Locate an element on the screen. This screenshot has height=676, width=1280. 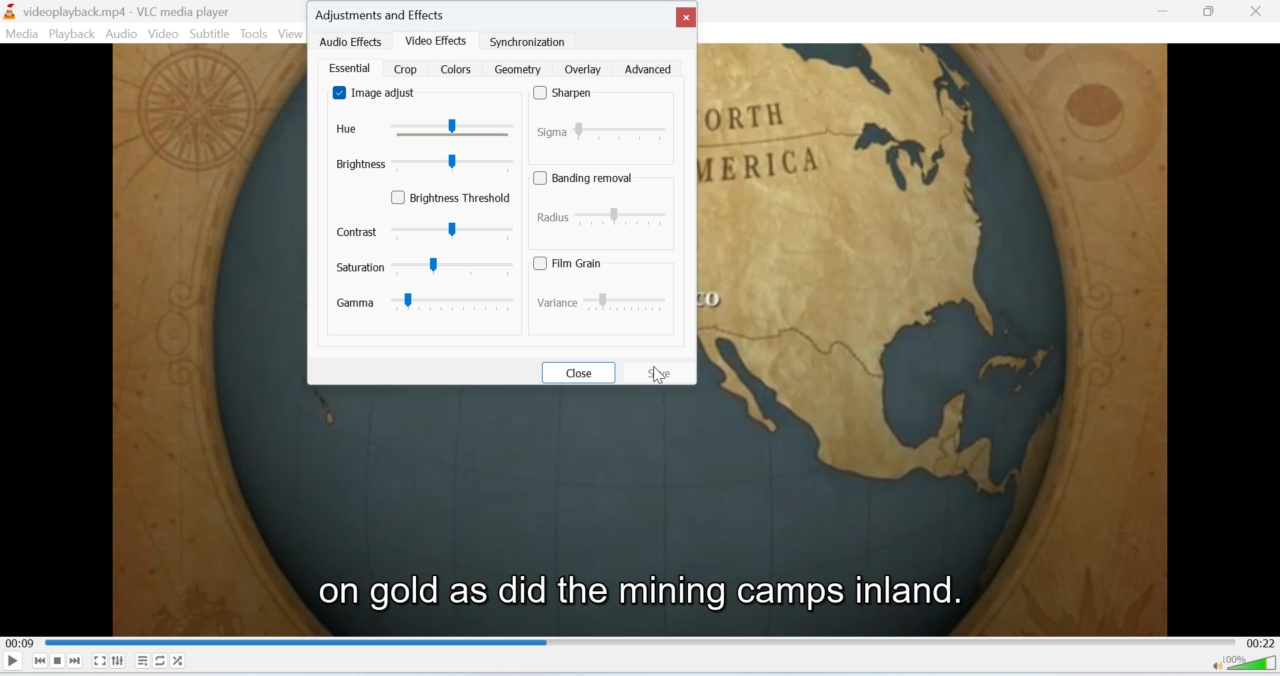
contrast is located at coordinates (427, 230).